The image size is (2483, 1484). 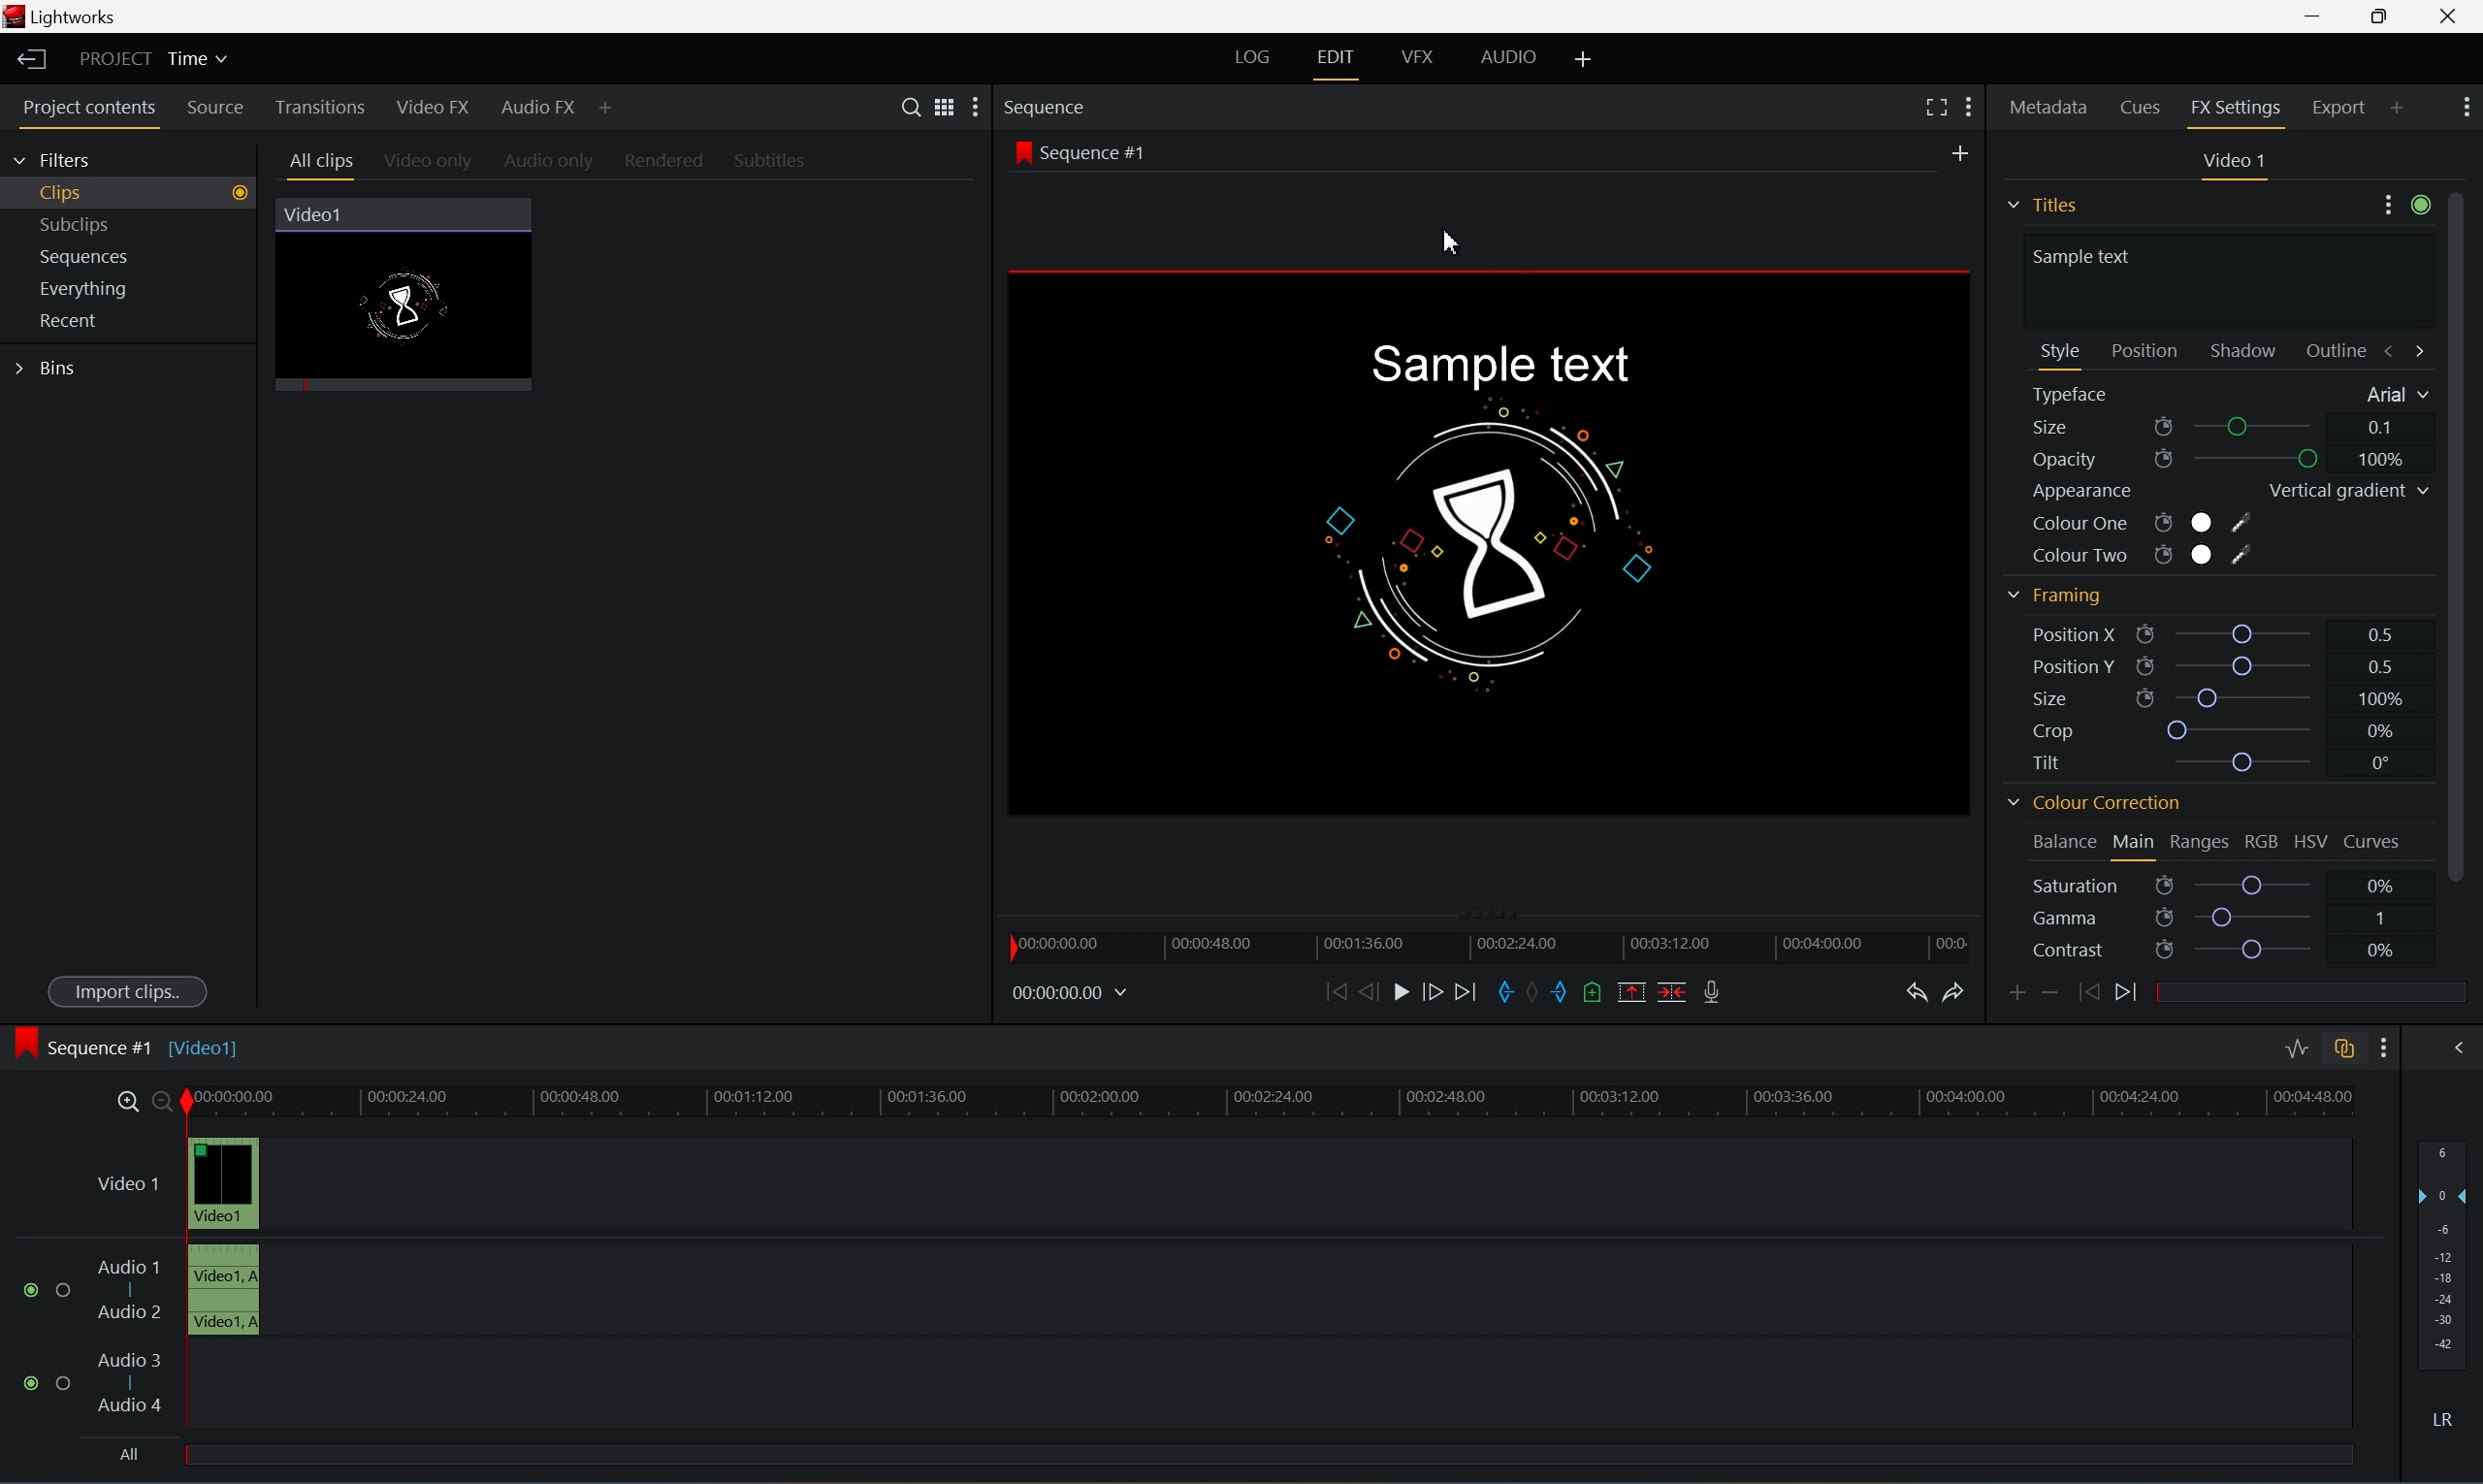 I want to click on Sample text, so click(x=1496, y=365).